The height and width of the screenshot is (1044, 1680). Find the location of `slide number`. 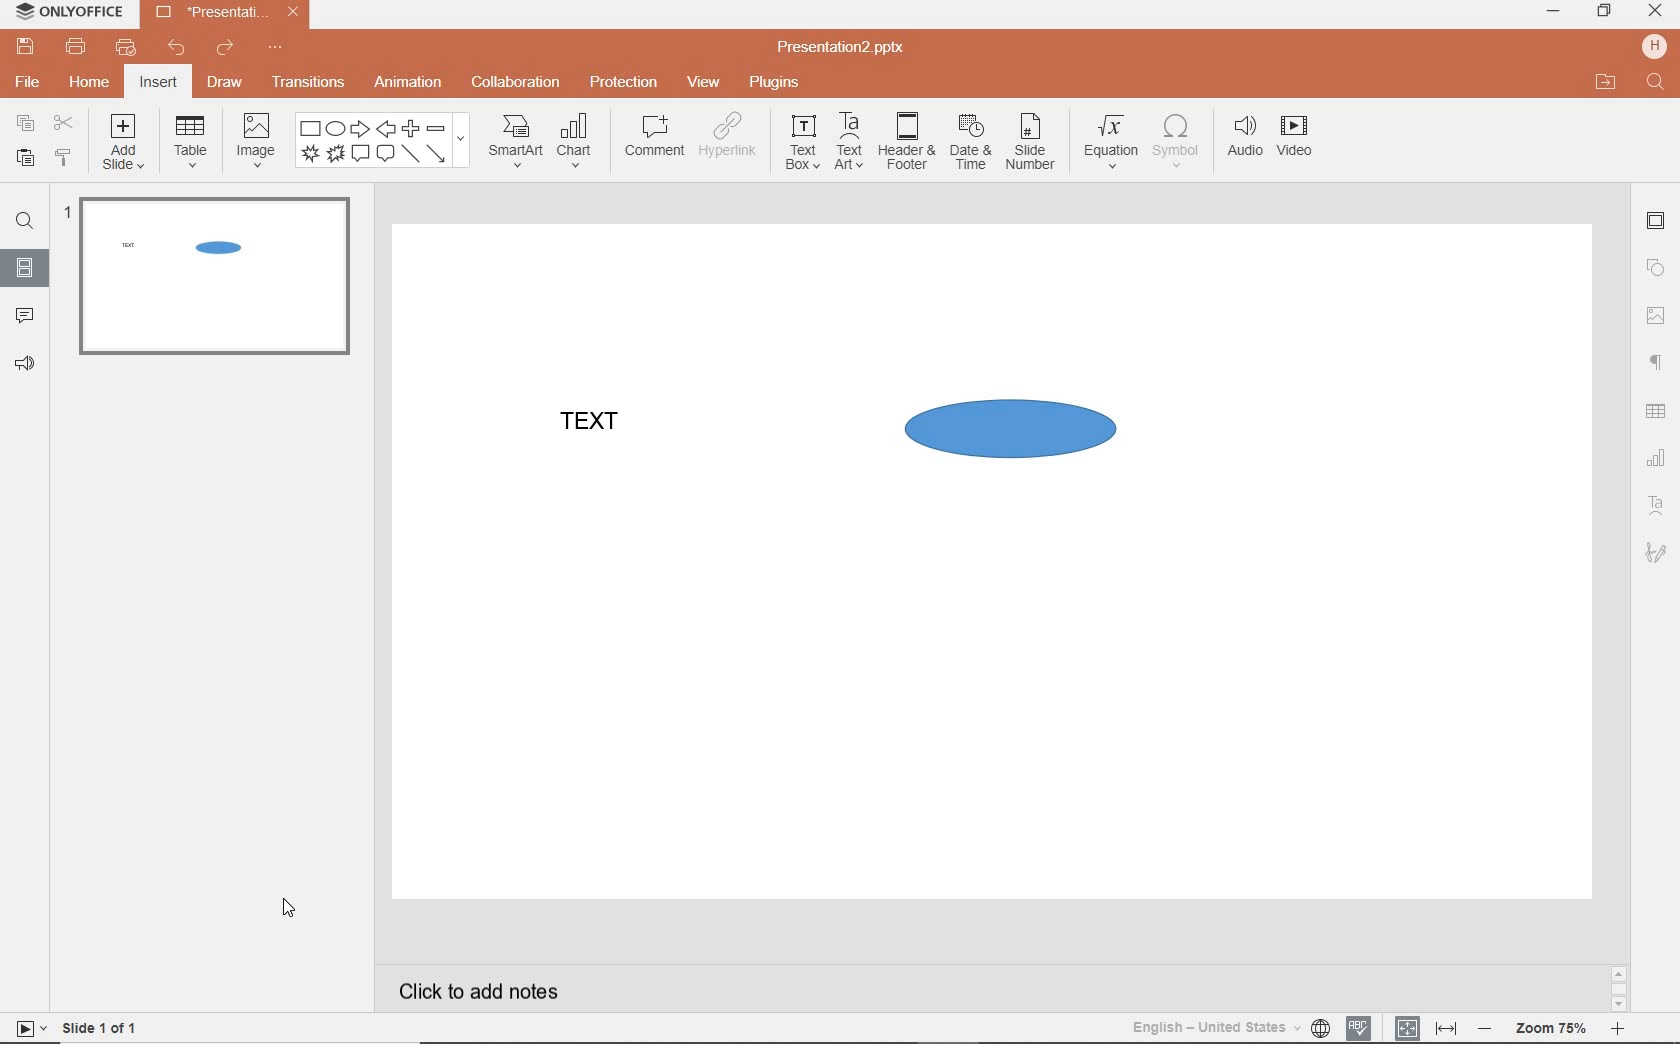

slide number is located at coordinates (1030, 145).